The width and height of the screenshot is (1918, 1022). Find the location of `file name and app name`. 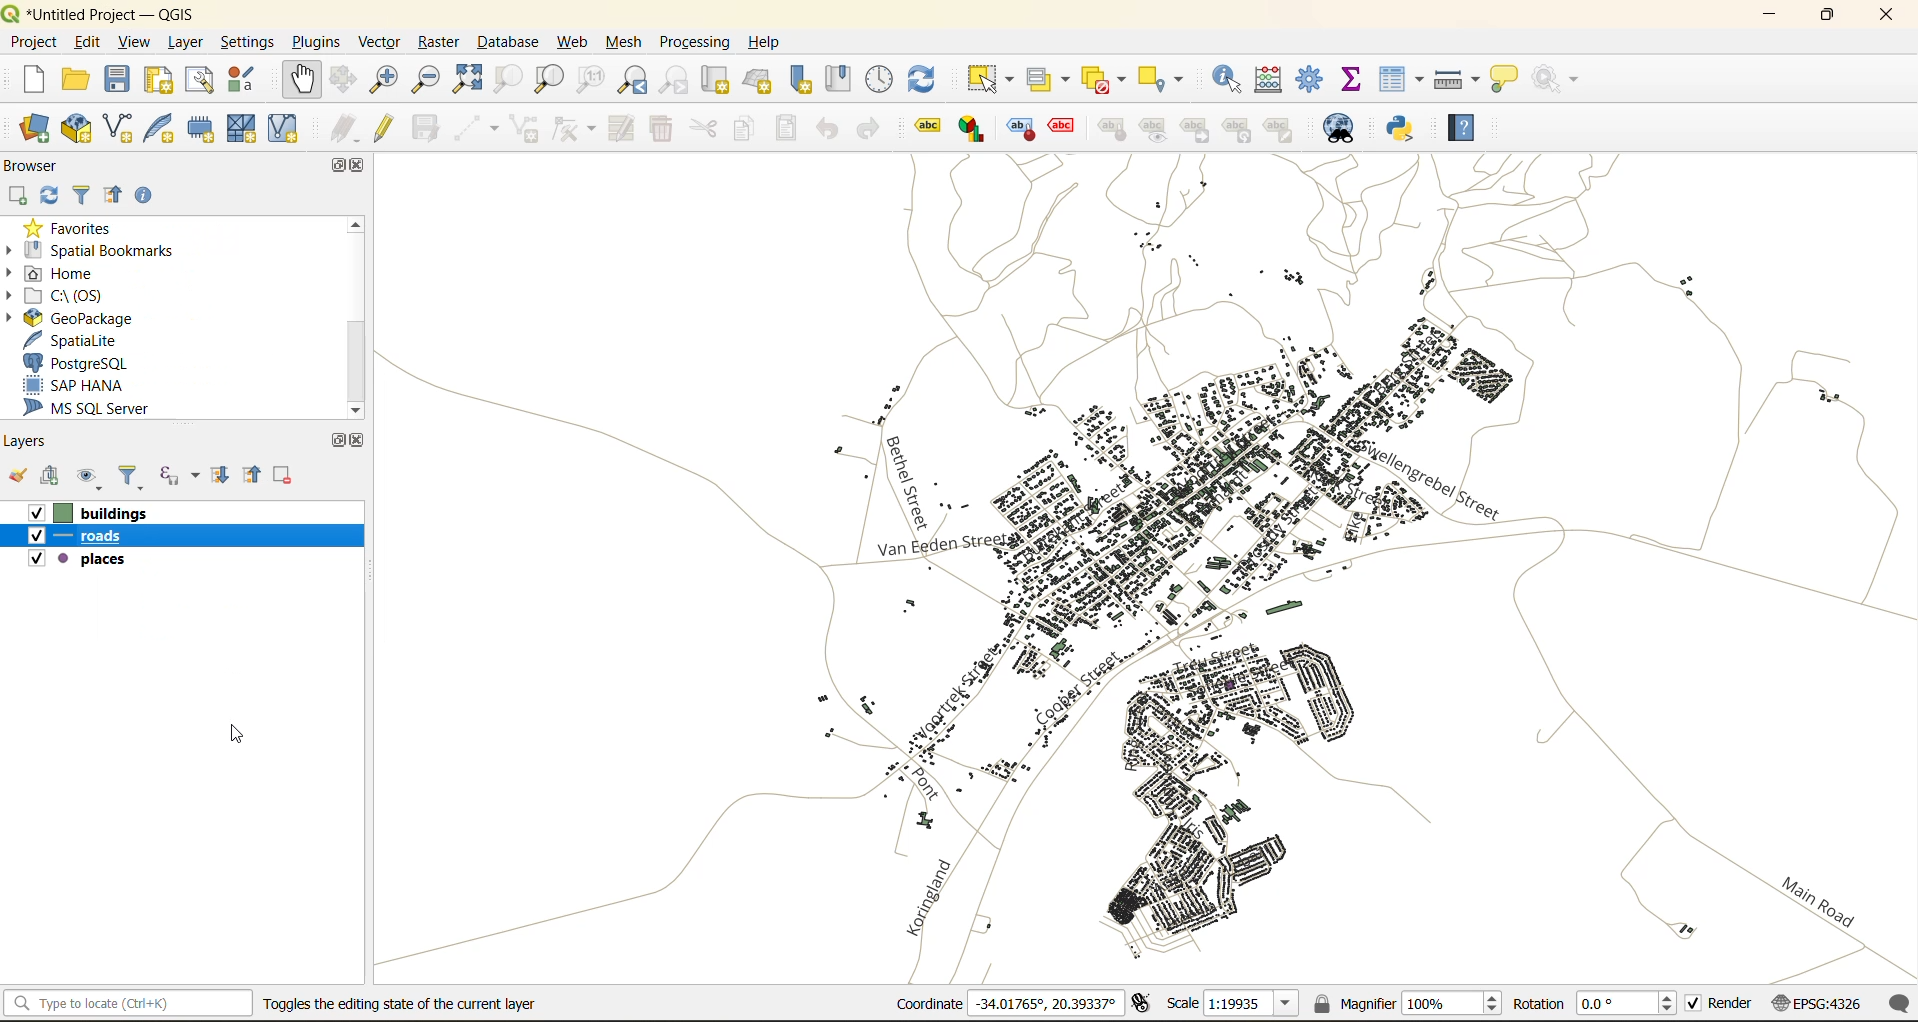

file name and app name is located at coordinates (111, 15).